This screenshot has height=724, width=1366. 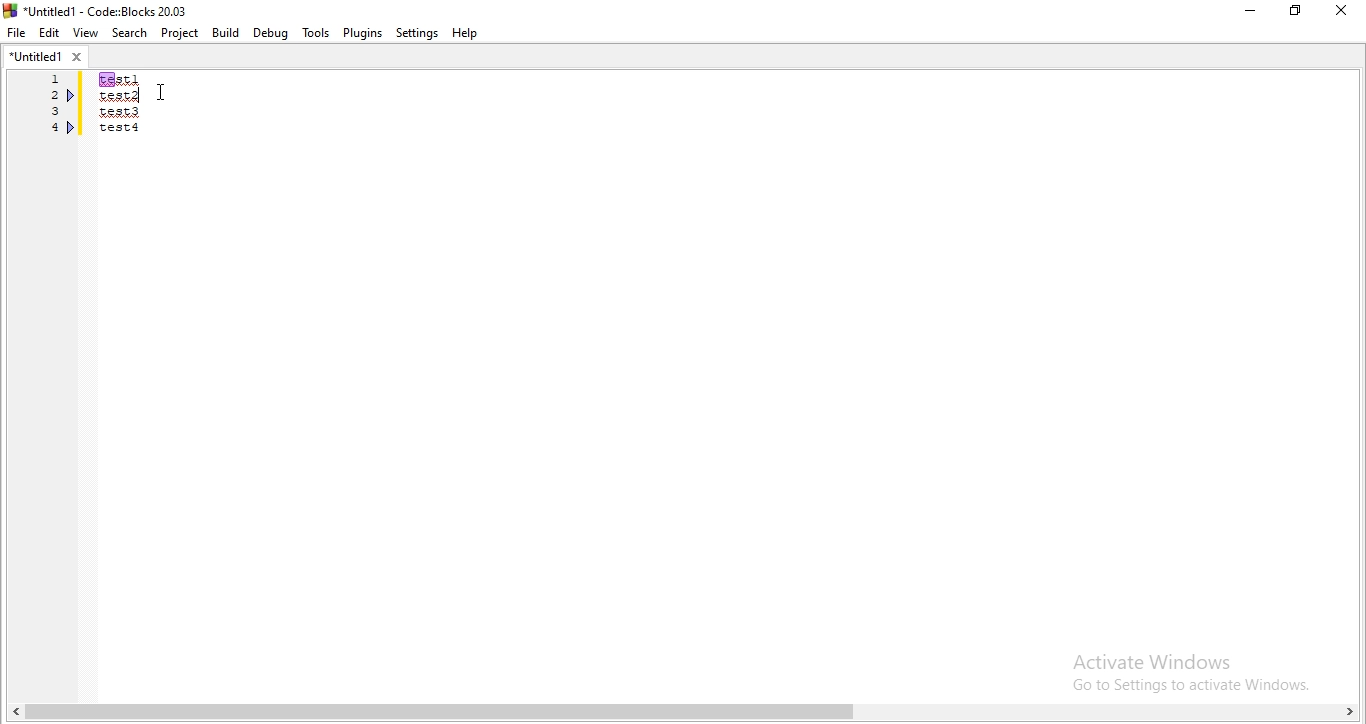 What do you see at coordinates (72, 95) in the screenshot?
I see `Debugger Point in 2 ` at bounding box center [72, 95].